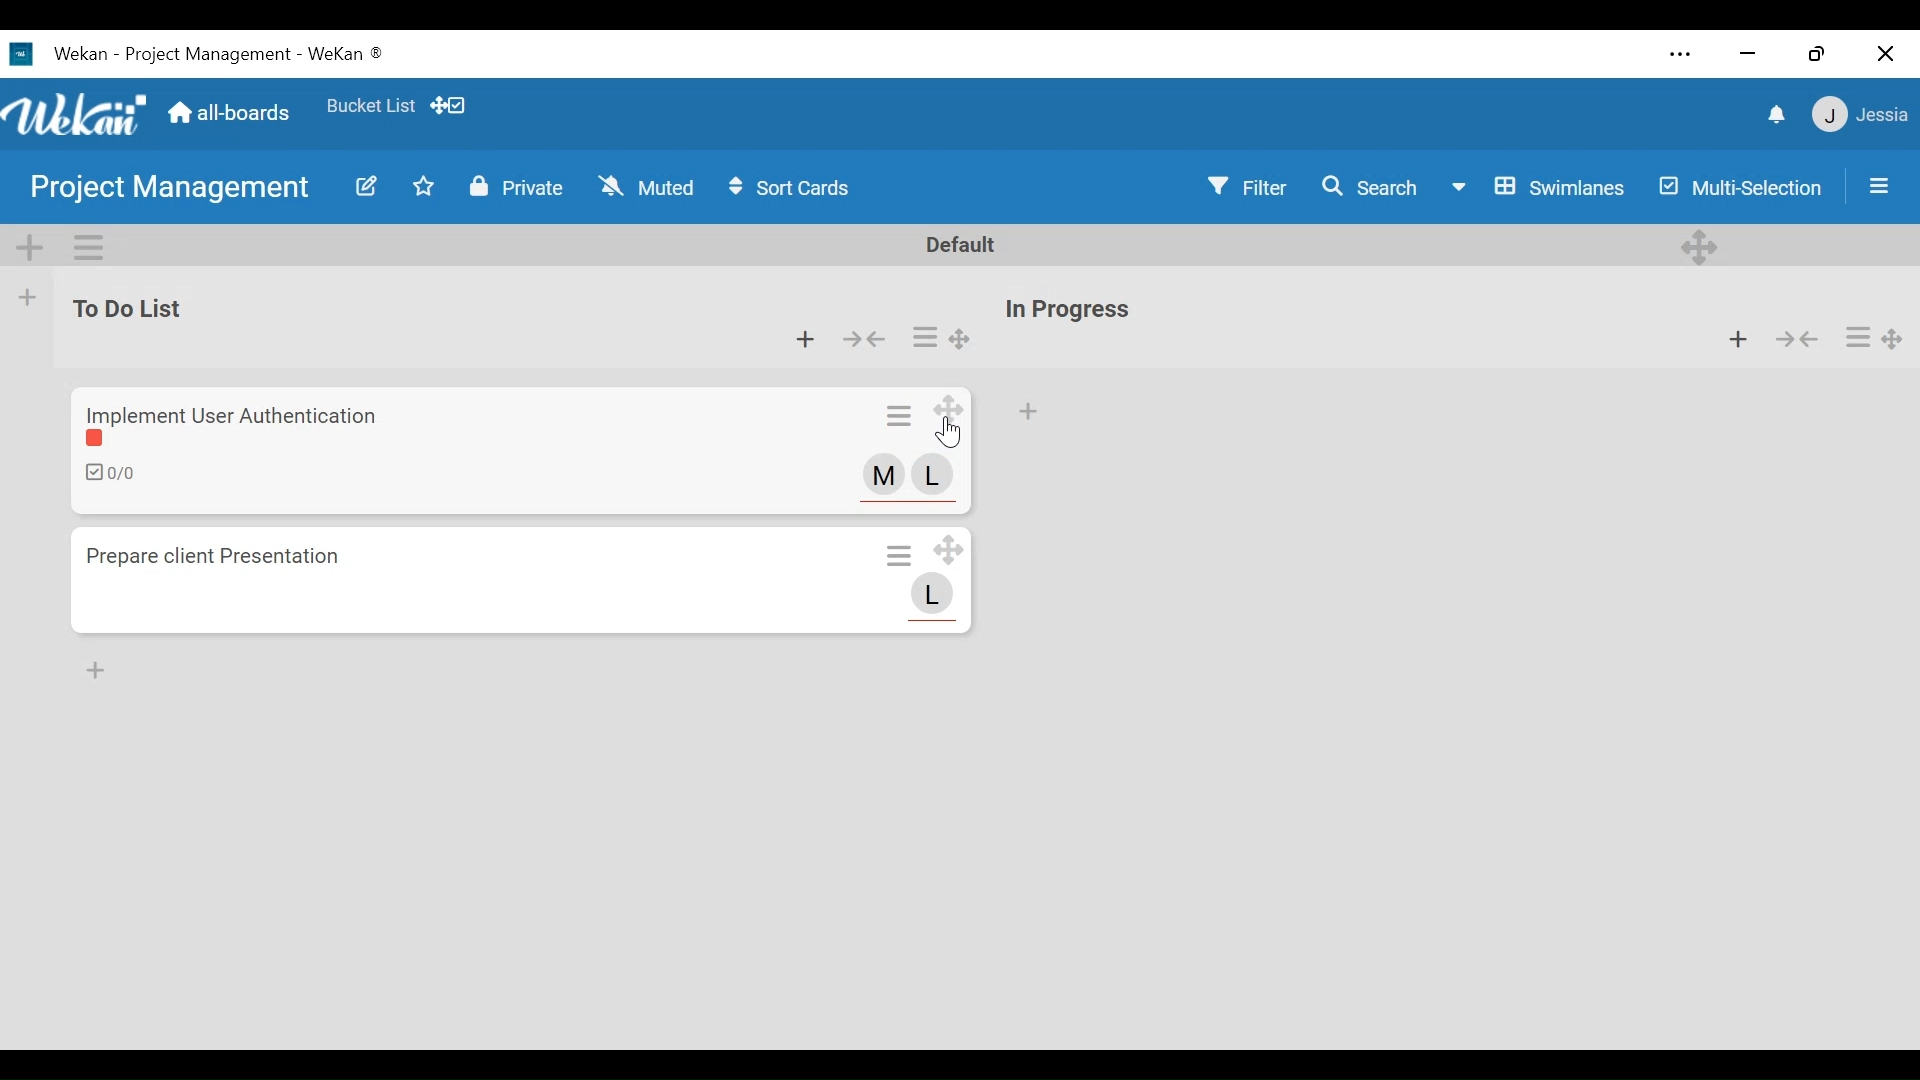  Describe the element at coordinates (1737, 339) in the screenshot. I see `Add card to top of the list` at that location.